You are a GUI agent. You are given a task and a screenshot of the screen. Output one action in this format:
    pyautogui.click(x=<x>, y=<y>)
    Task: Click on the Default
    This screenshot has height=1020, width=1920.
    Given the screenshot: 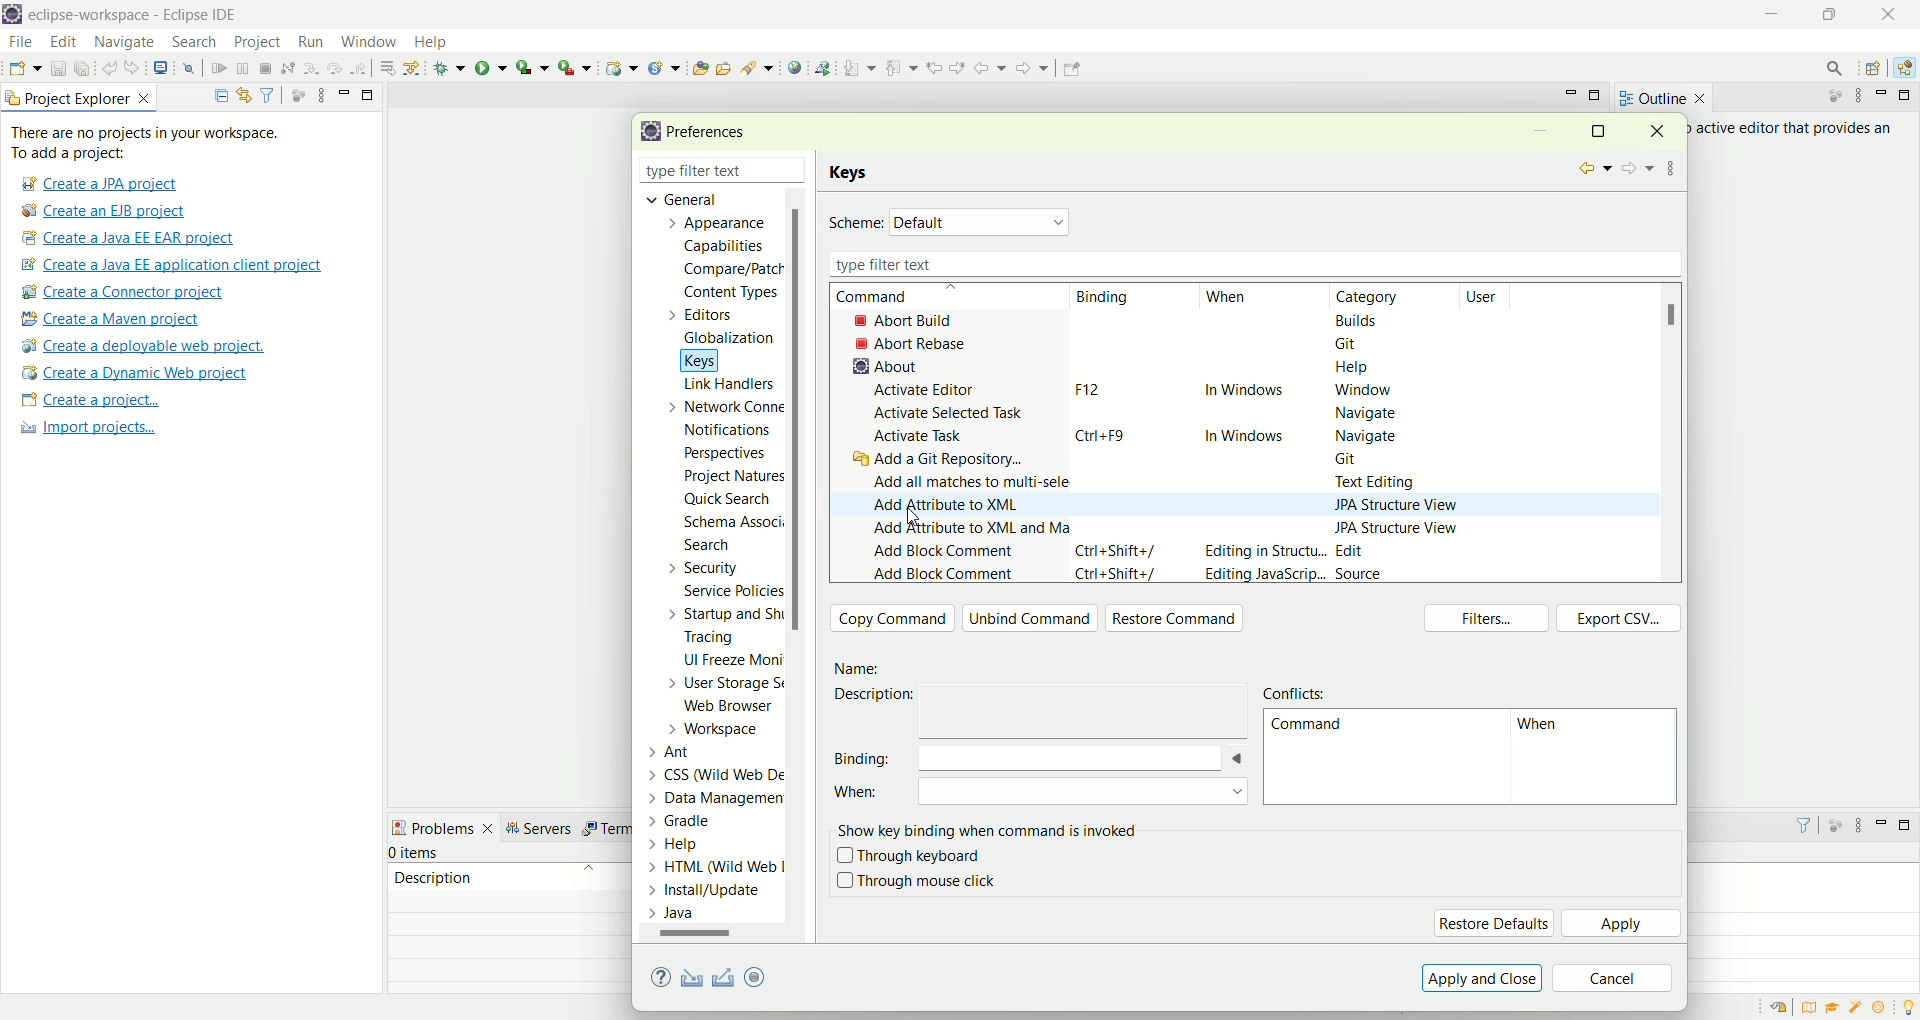 What is the action you would take?
    pyautogui.click(x=982, y=221)
    